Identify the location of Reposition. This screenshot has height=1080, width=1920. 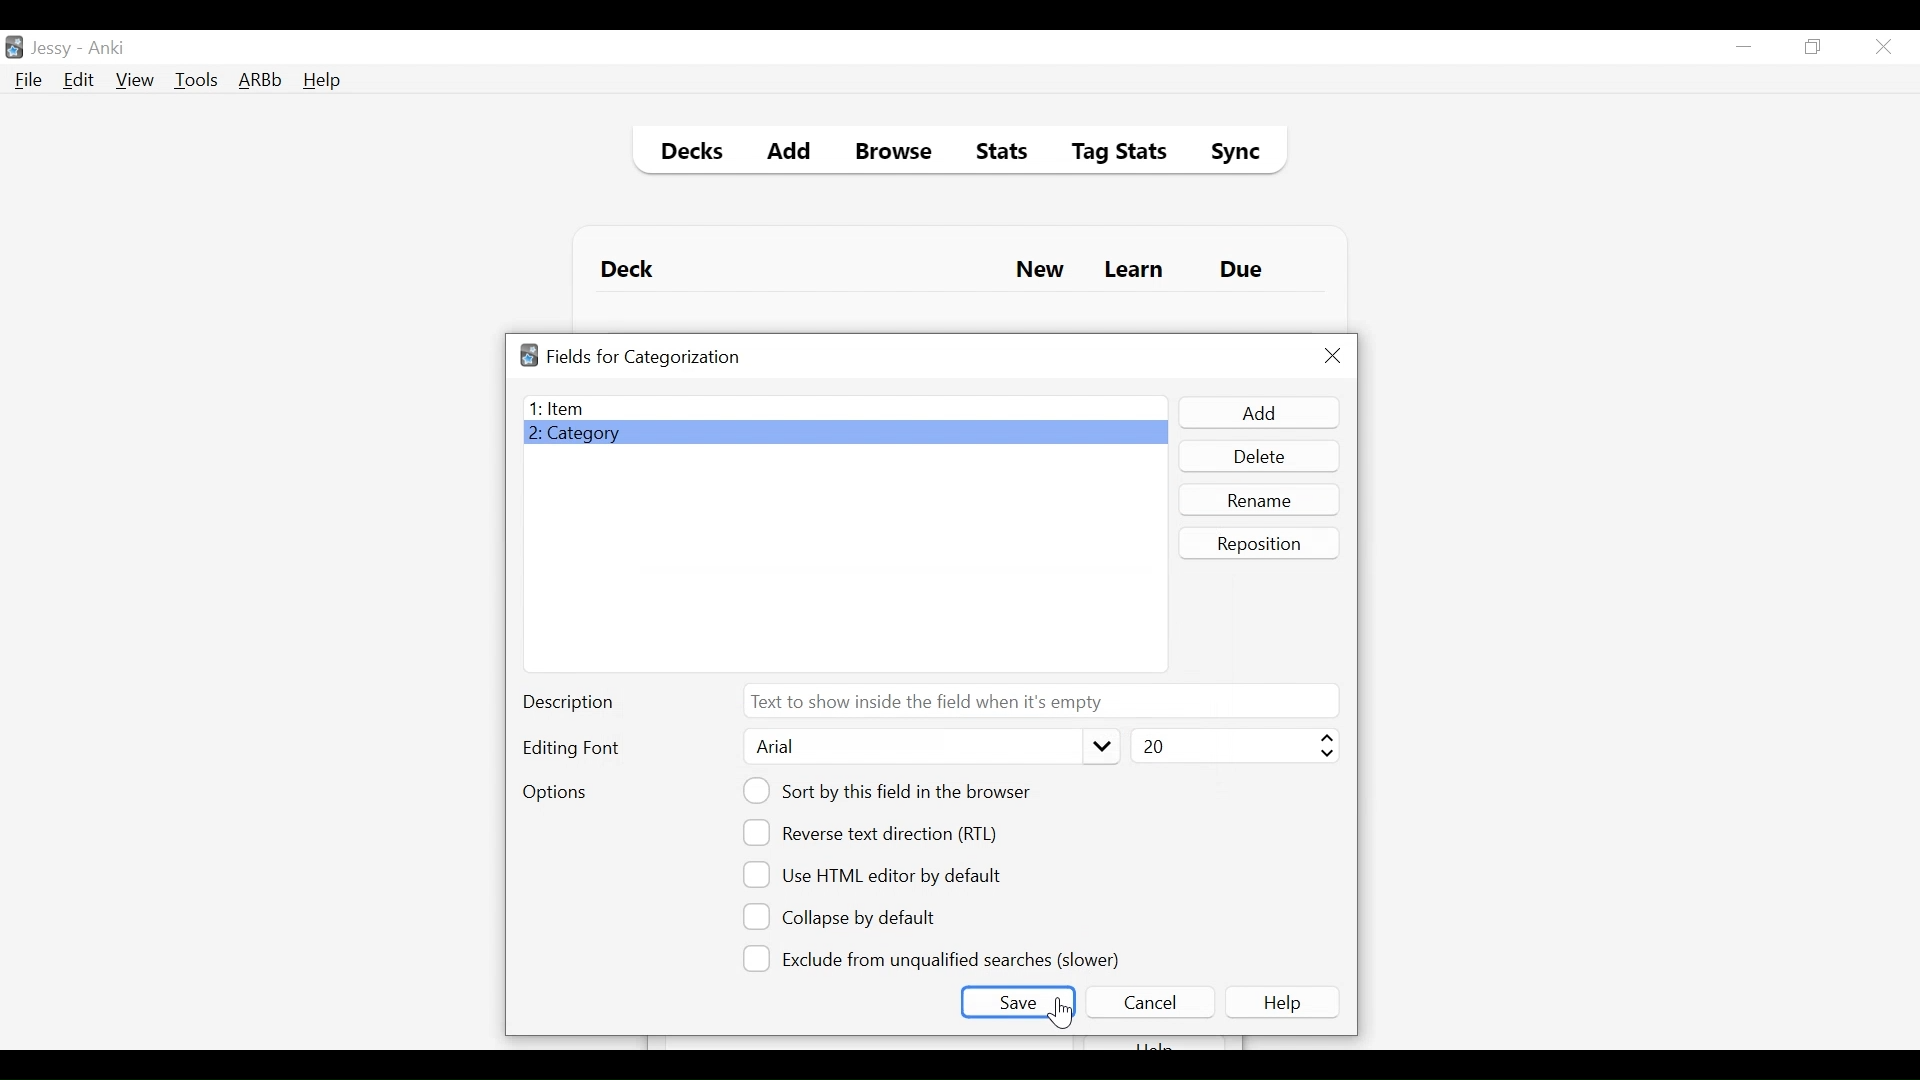
(1261, 543).